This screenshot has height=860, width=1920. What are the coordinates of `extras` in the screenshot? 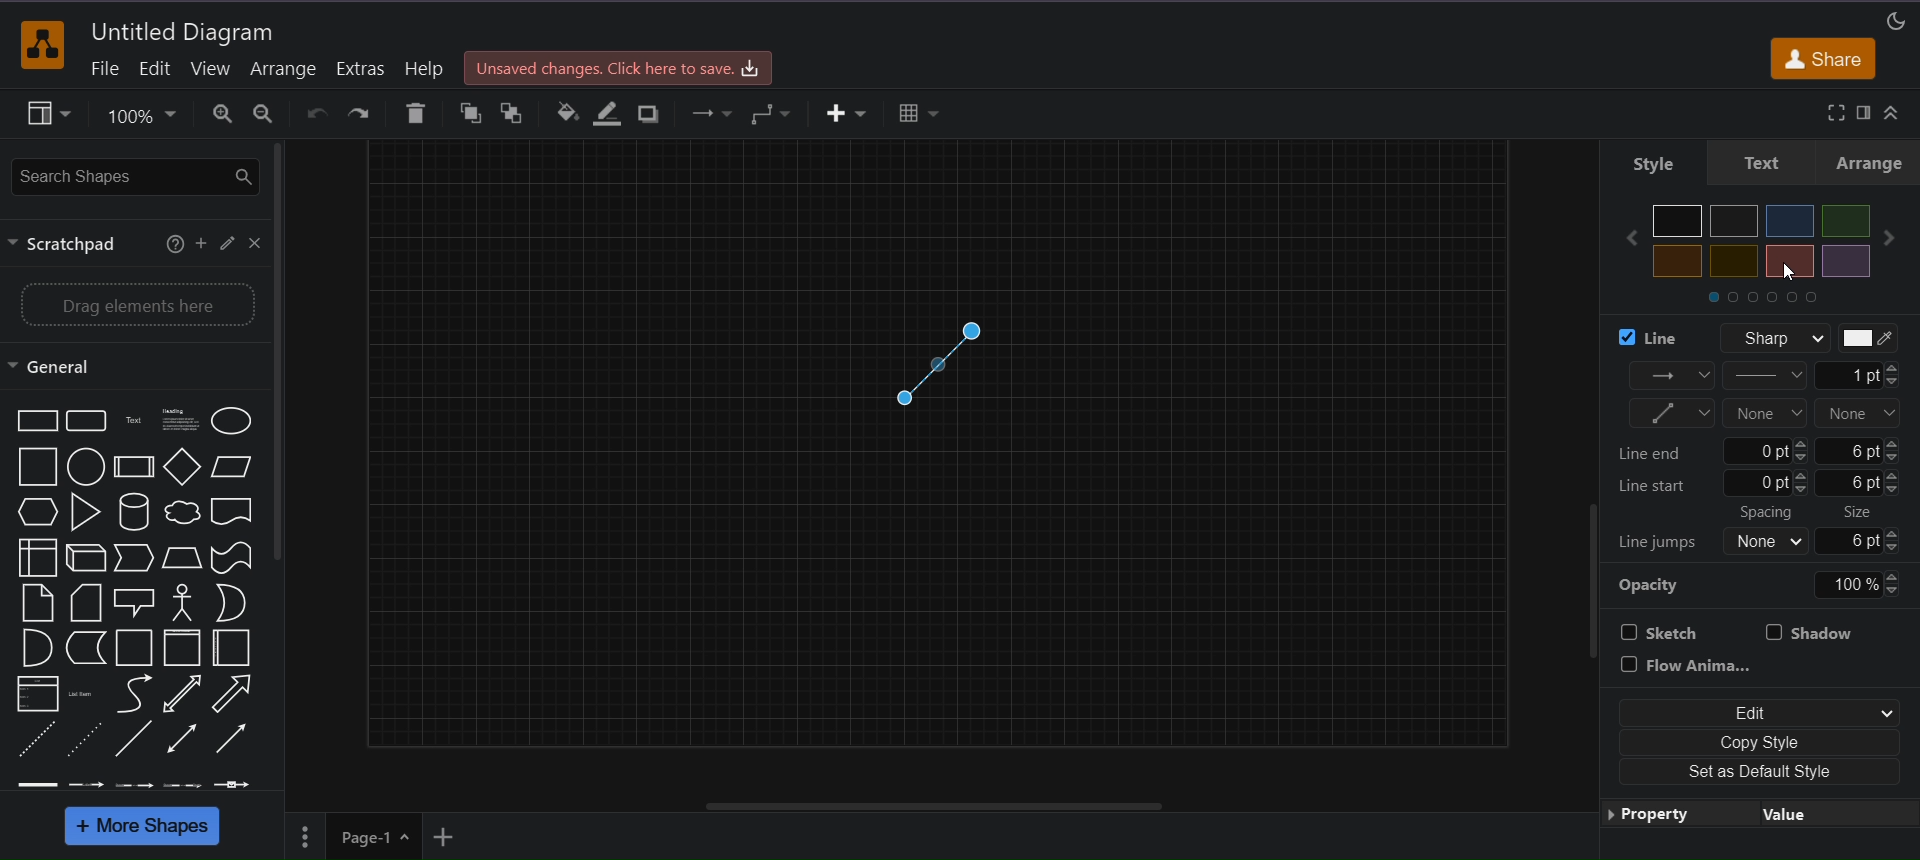 It's located at (361, 69).